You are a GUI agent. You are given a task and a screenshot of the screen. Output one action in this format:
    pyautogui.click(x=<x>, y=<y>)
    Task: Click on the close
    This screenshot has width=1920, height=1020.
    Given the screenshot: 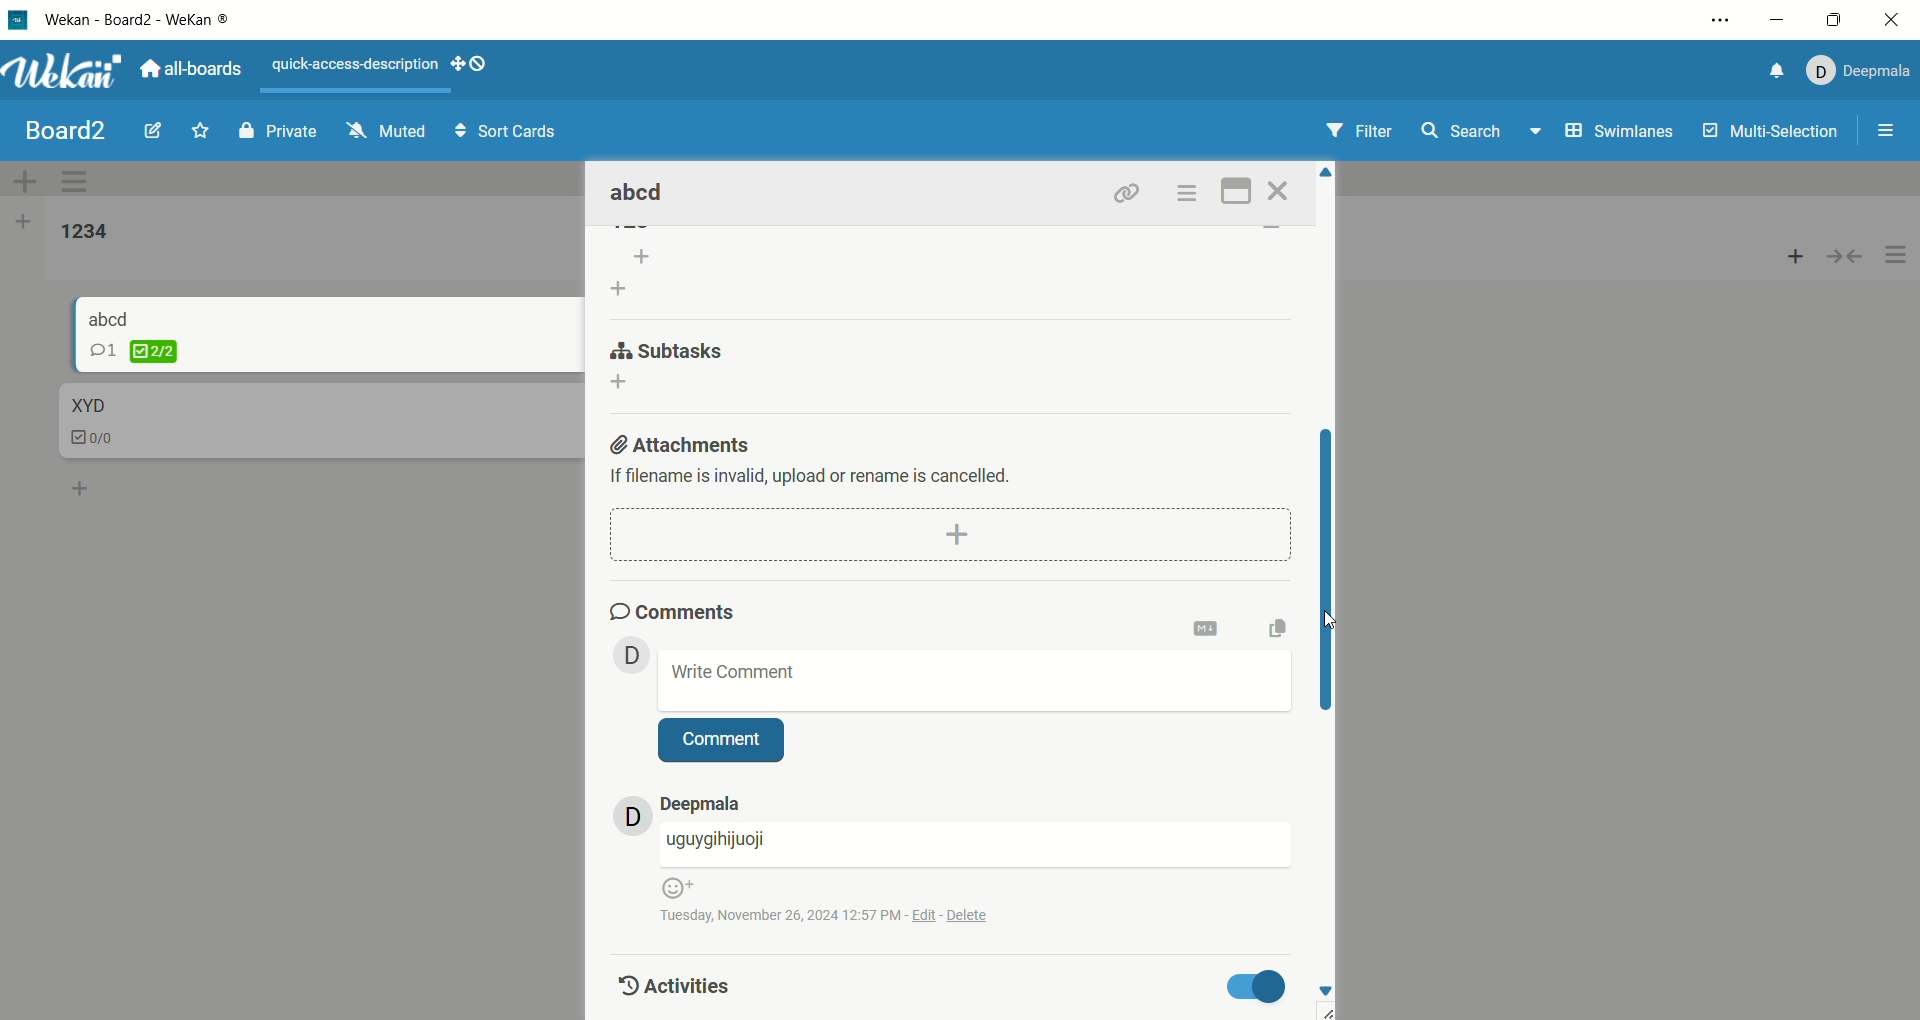 What is the action you would take?
    pyautogui.click(x=1282, y=191)
    